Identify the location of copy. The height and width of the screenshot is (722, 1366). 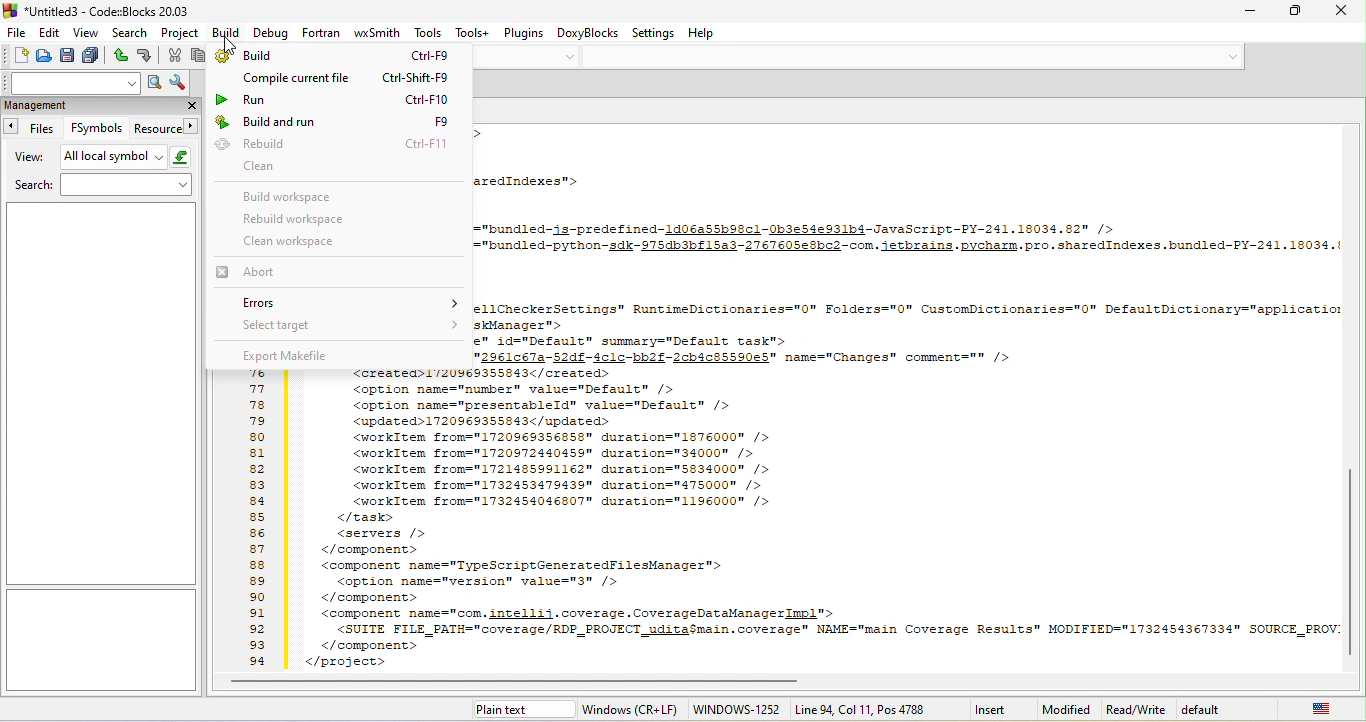
(200, 55).